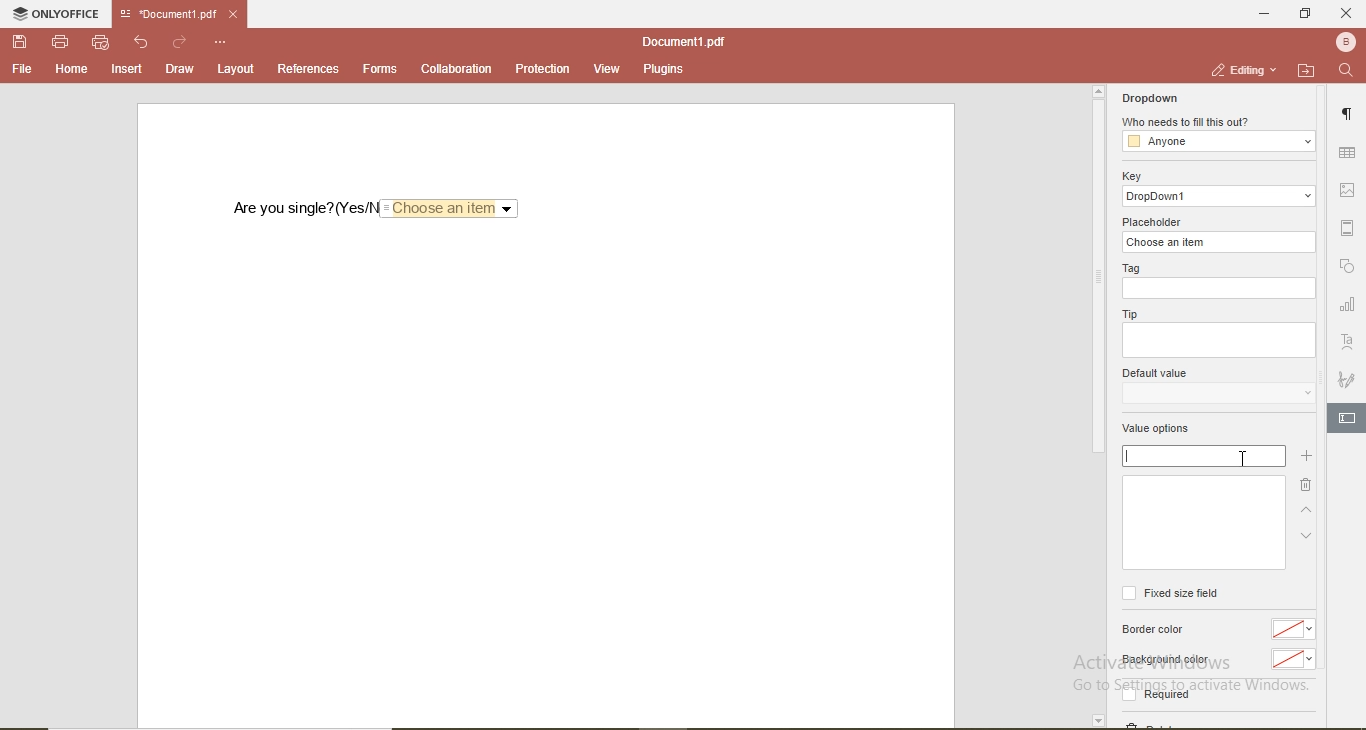 Image resolution: width=1366 pixels, height=730 pixels. What do you see at coordinates (379, 69) in the screenshot?
I see `forms` at bounding box center [379, 69].